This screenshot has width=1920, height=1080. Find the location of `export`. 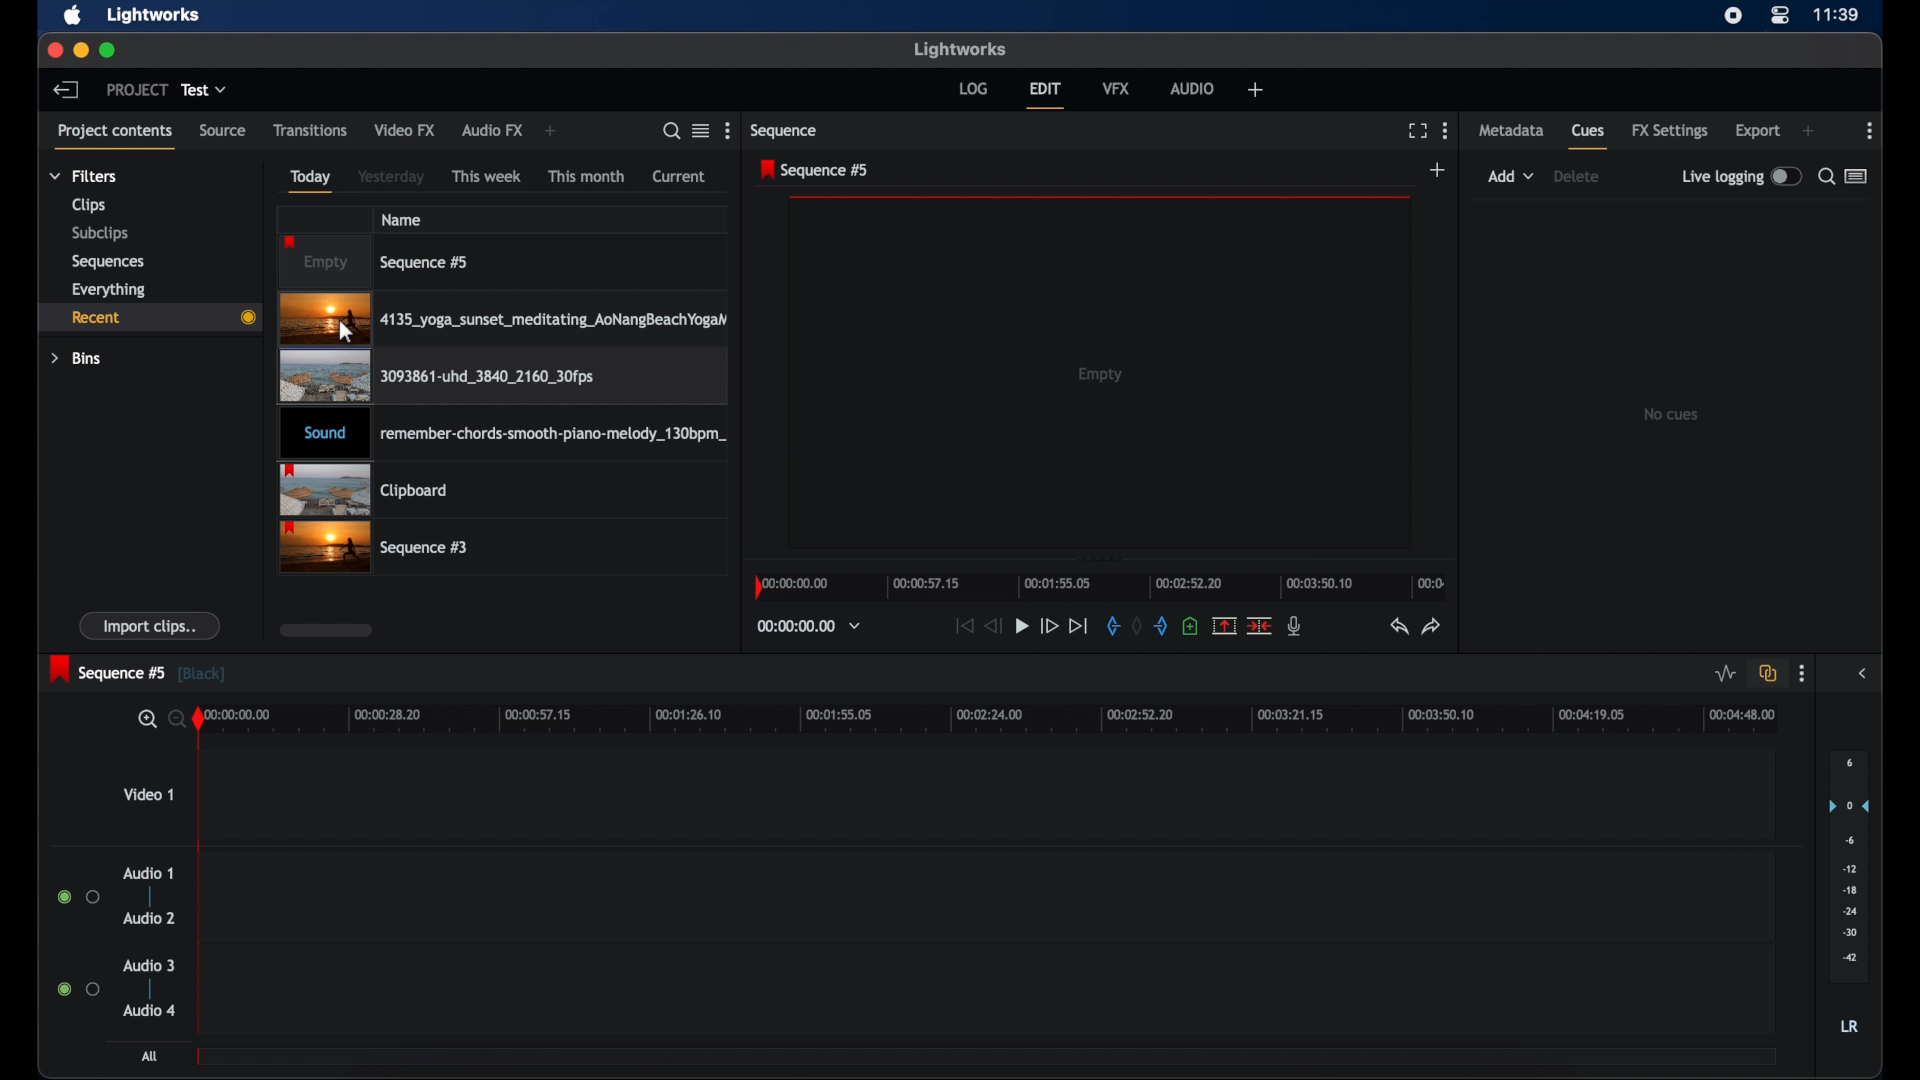

export is located at coordinates (1757, 130).